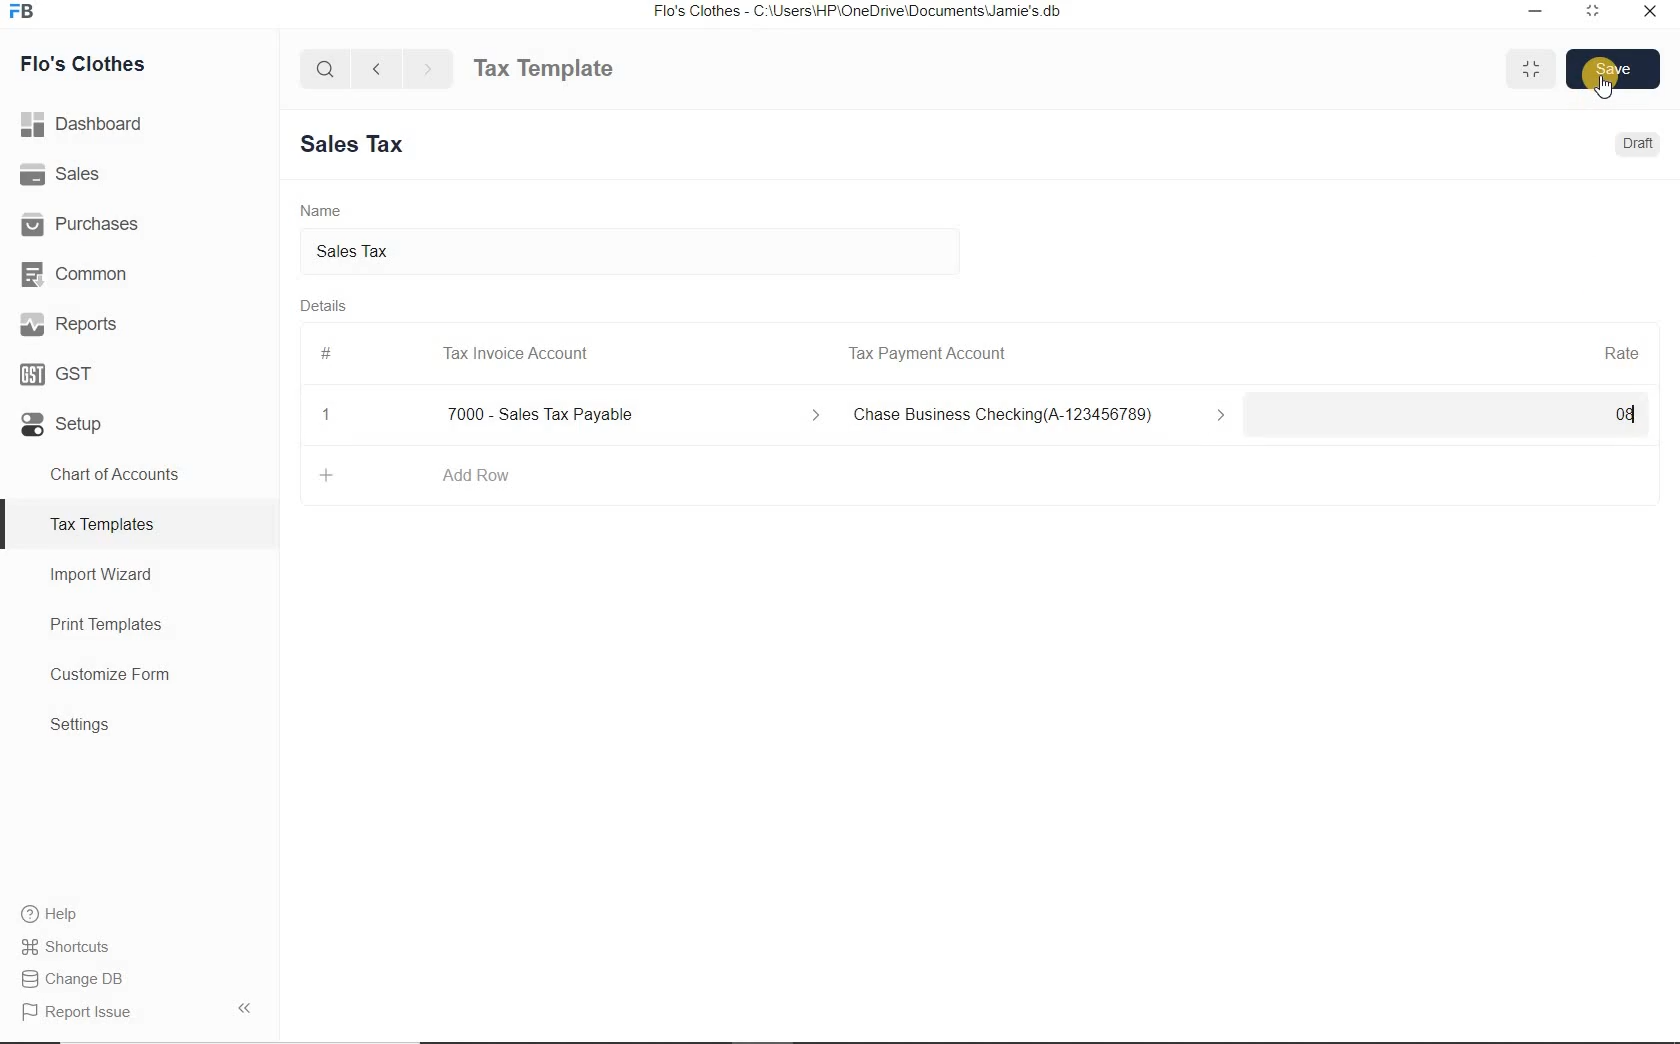  Describe the element at coordinates (321, 209) in the screenshot. I see `Name` at that location.